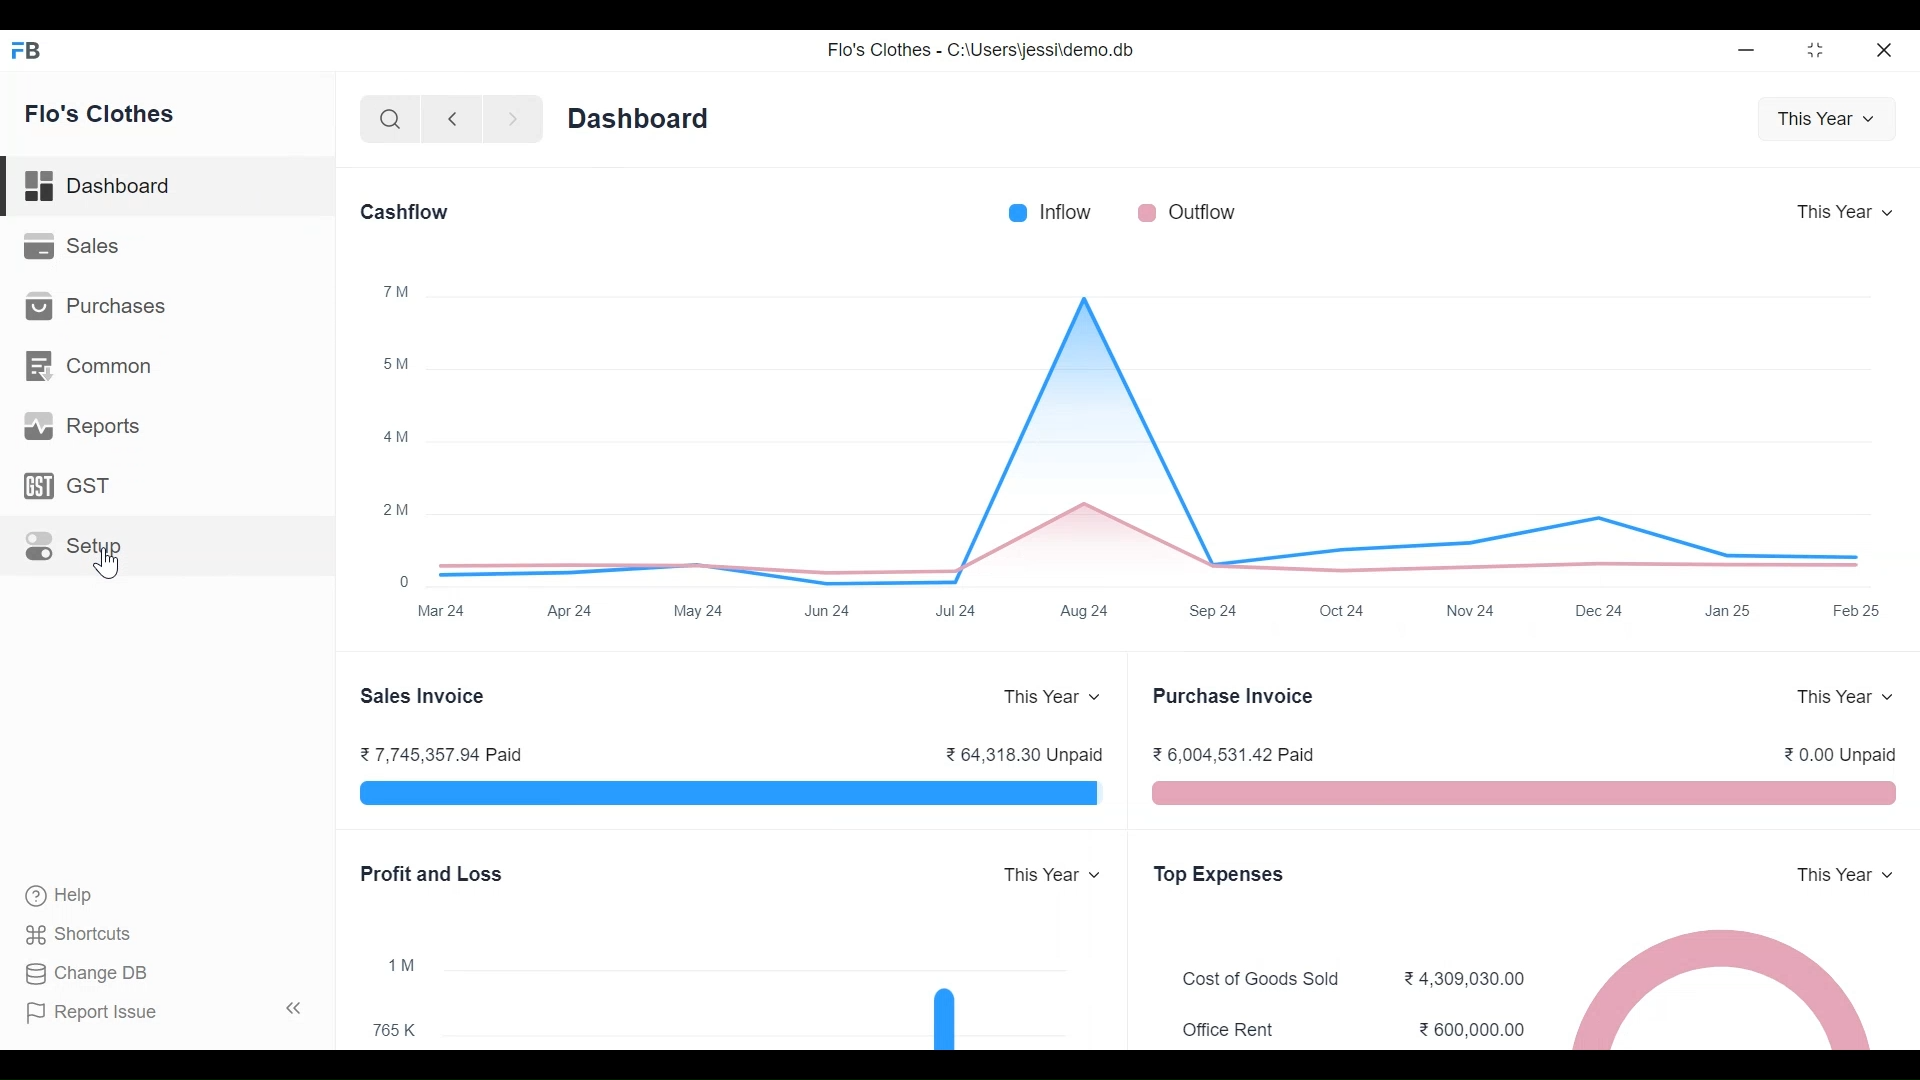 This screenshot has width=1920, height=1080. I want to click on this year, so click(1053, 696).